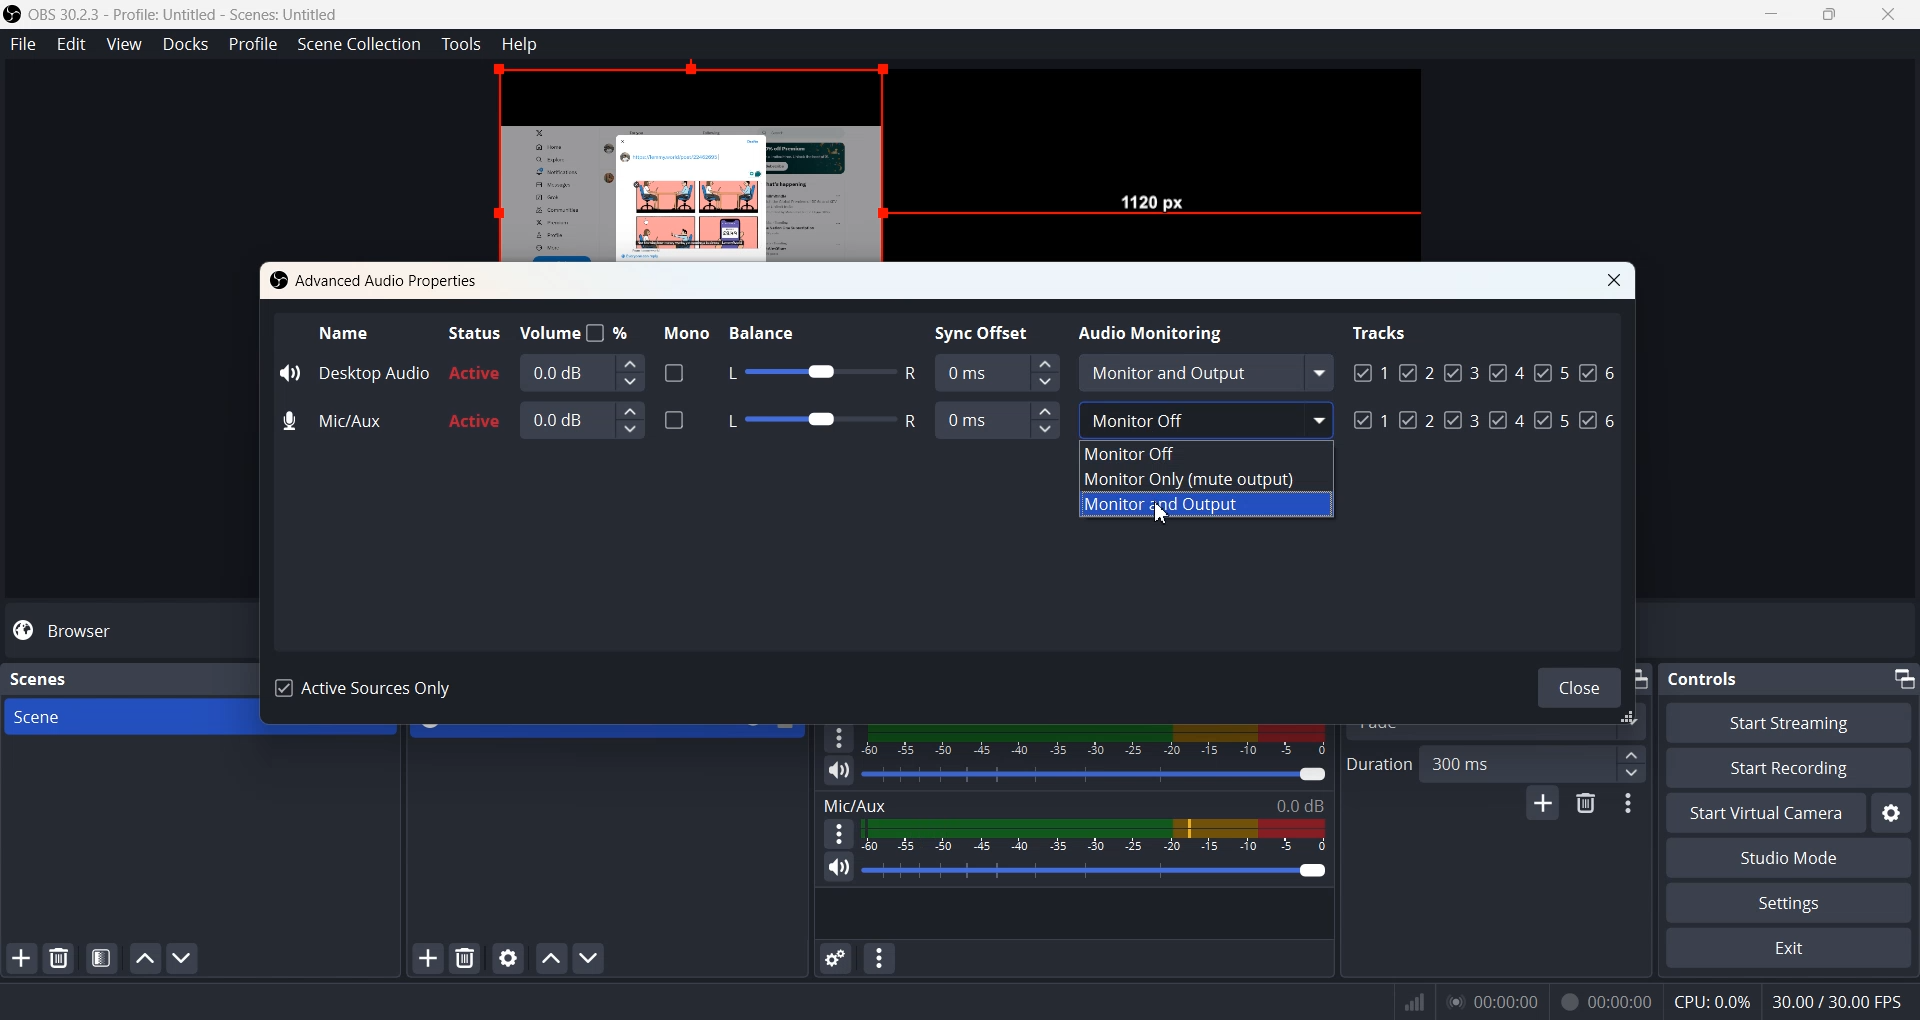 This screenshot has width=1920, height=1020. I want to click on Add Sources, so click(428, 957).